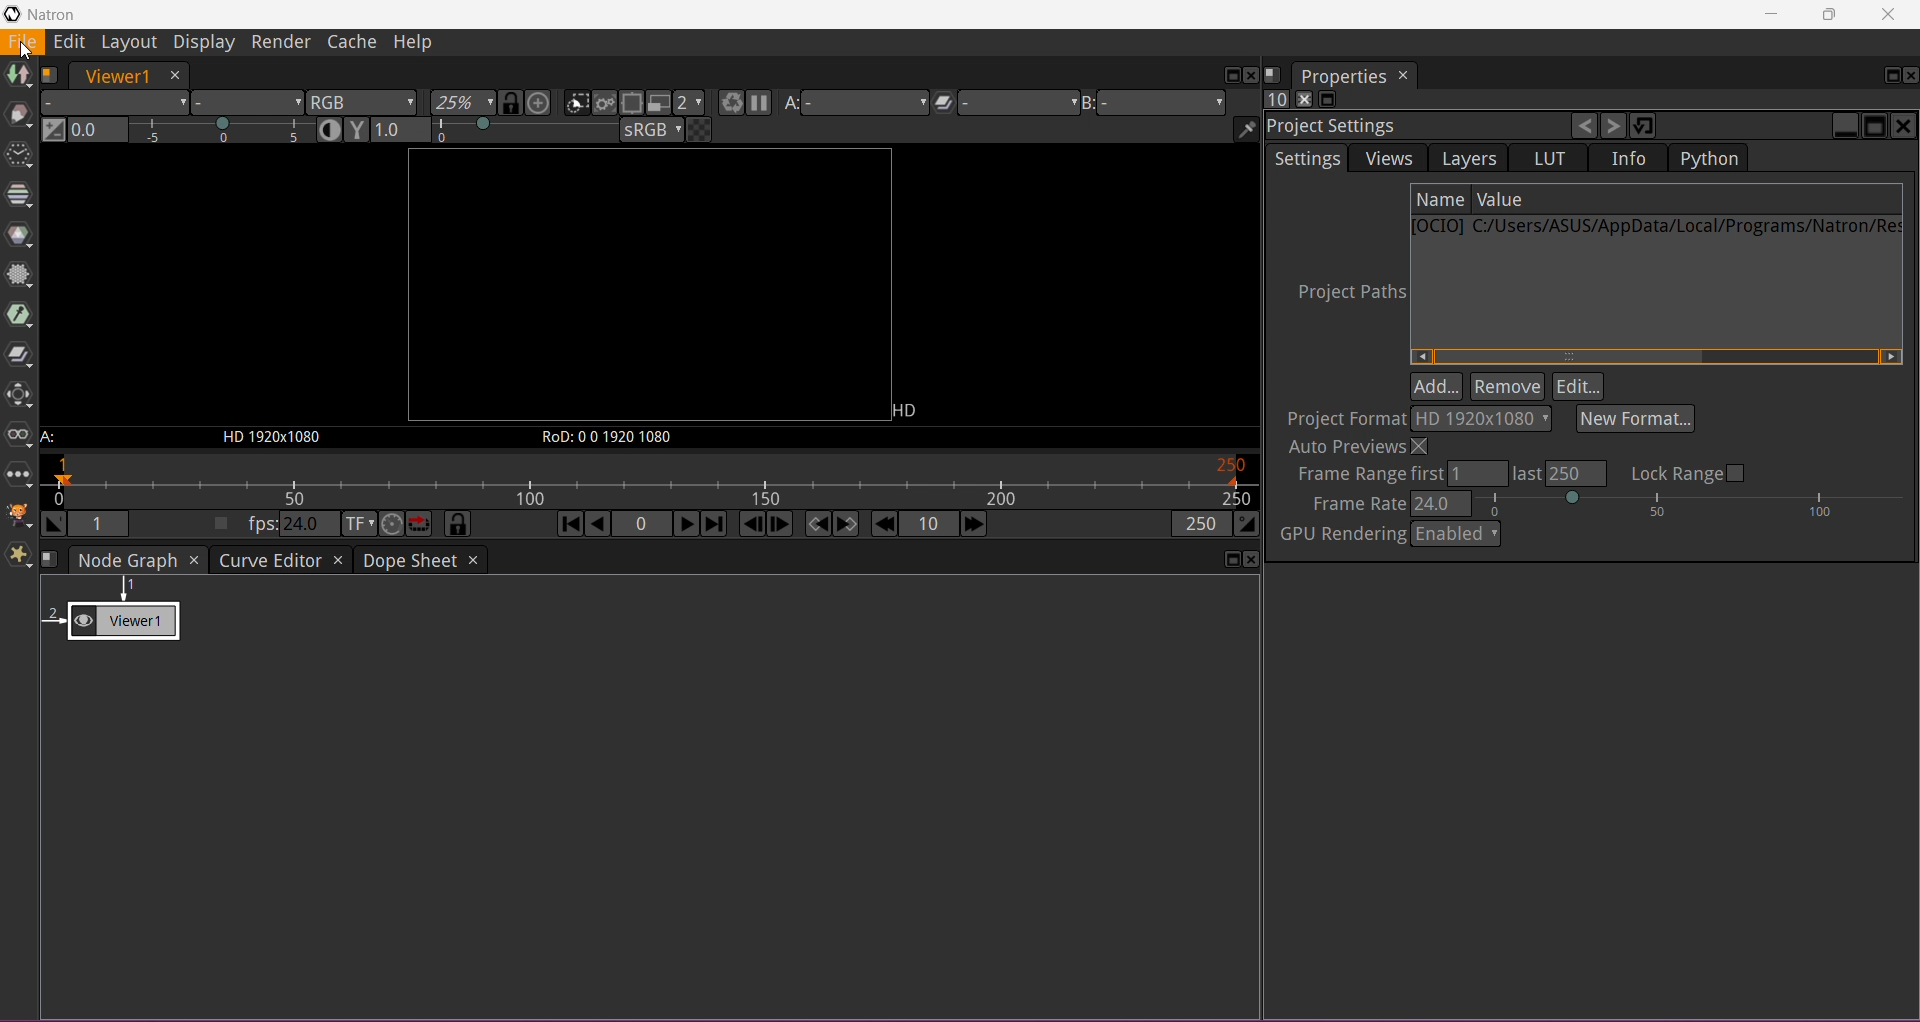 This screenshot has width=1920, height=1022. Describe the element at coordinates (1501, 201) in the screenshot. I see `Value` at that location.